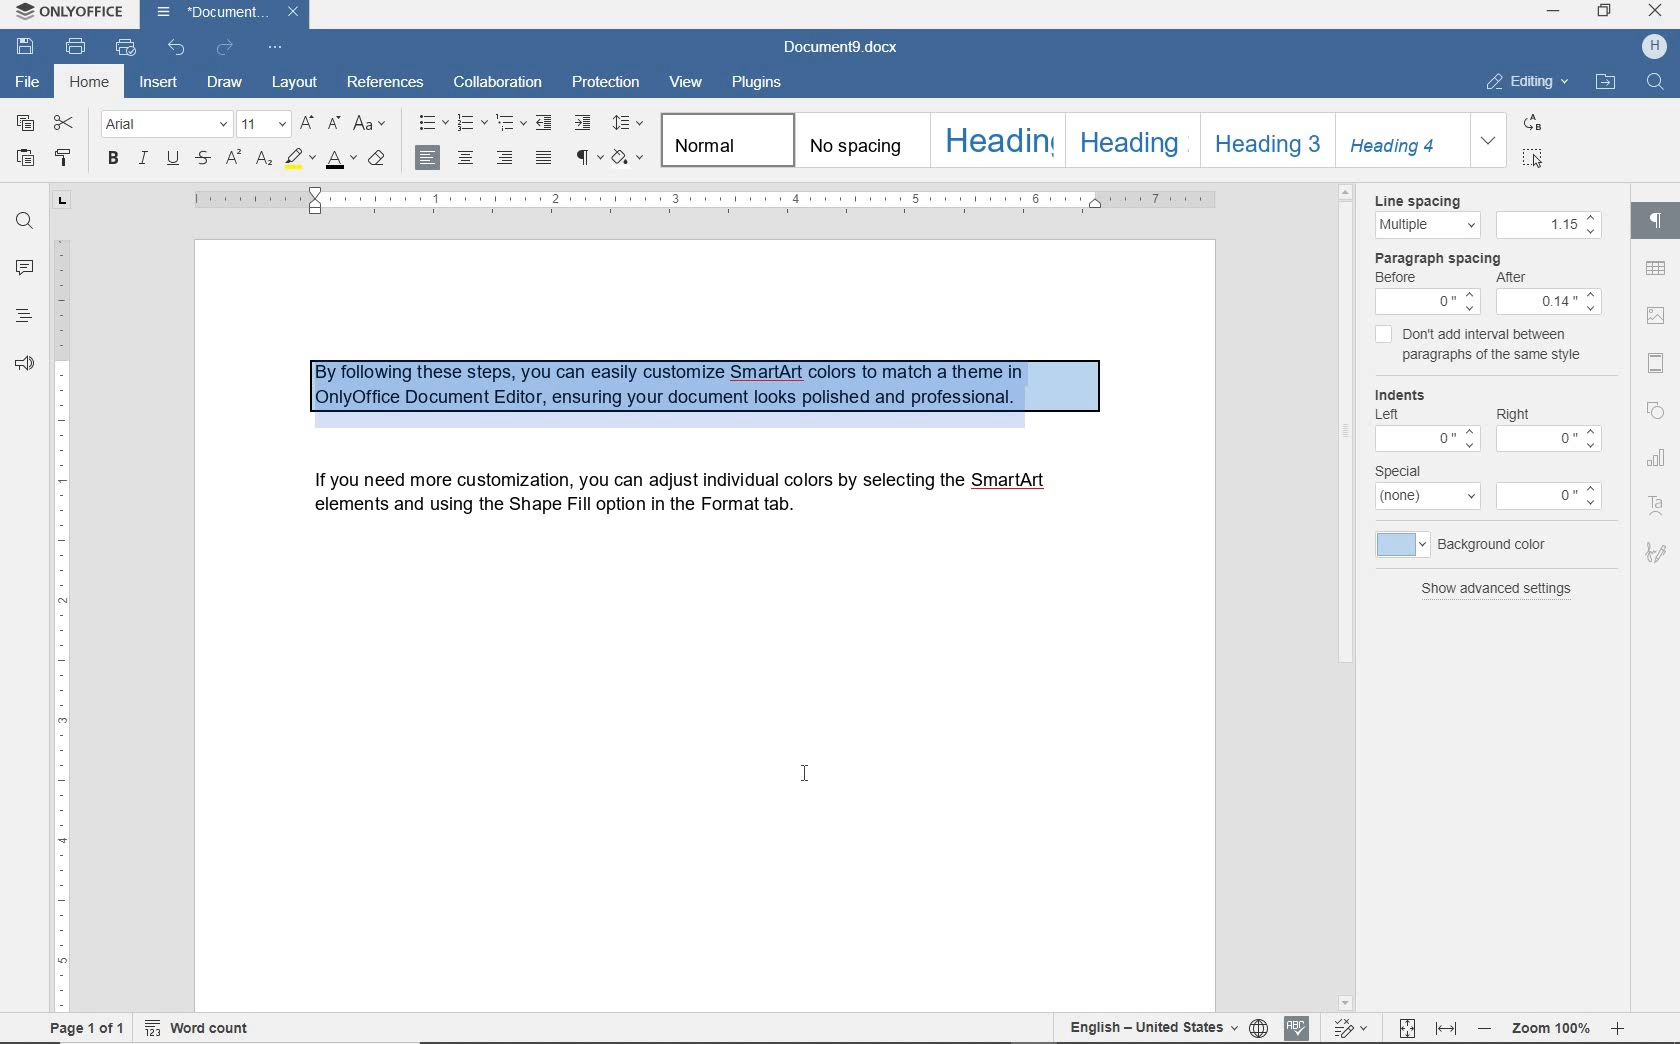  What do you see at coordinates (765, 83) in the screenshot?
I see `plugins` at bounding box center [765, 83].